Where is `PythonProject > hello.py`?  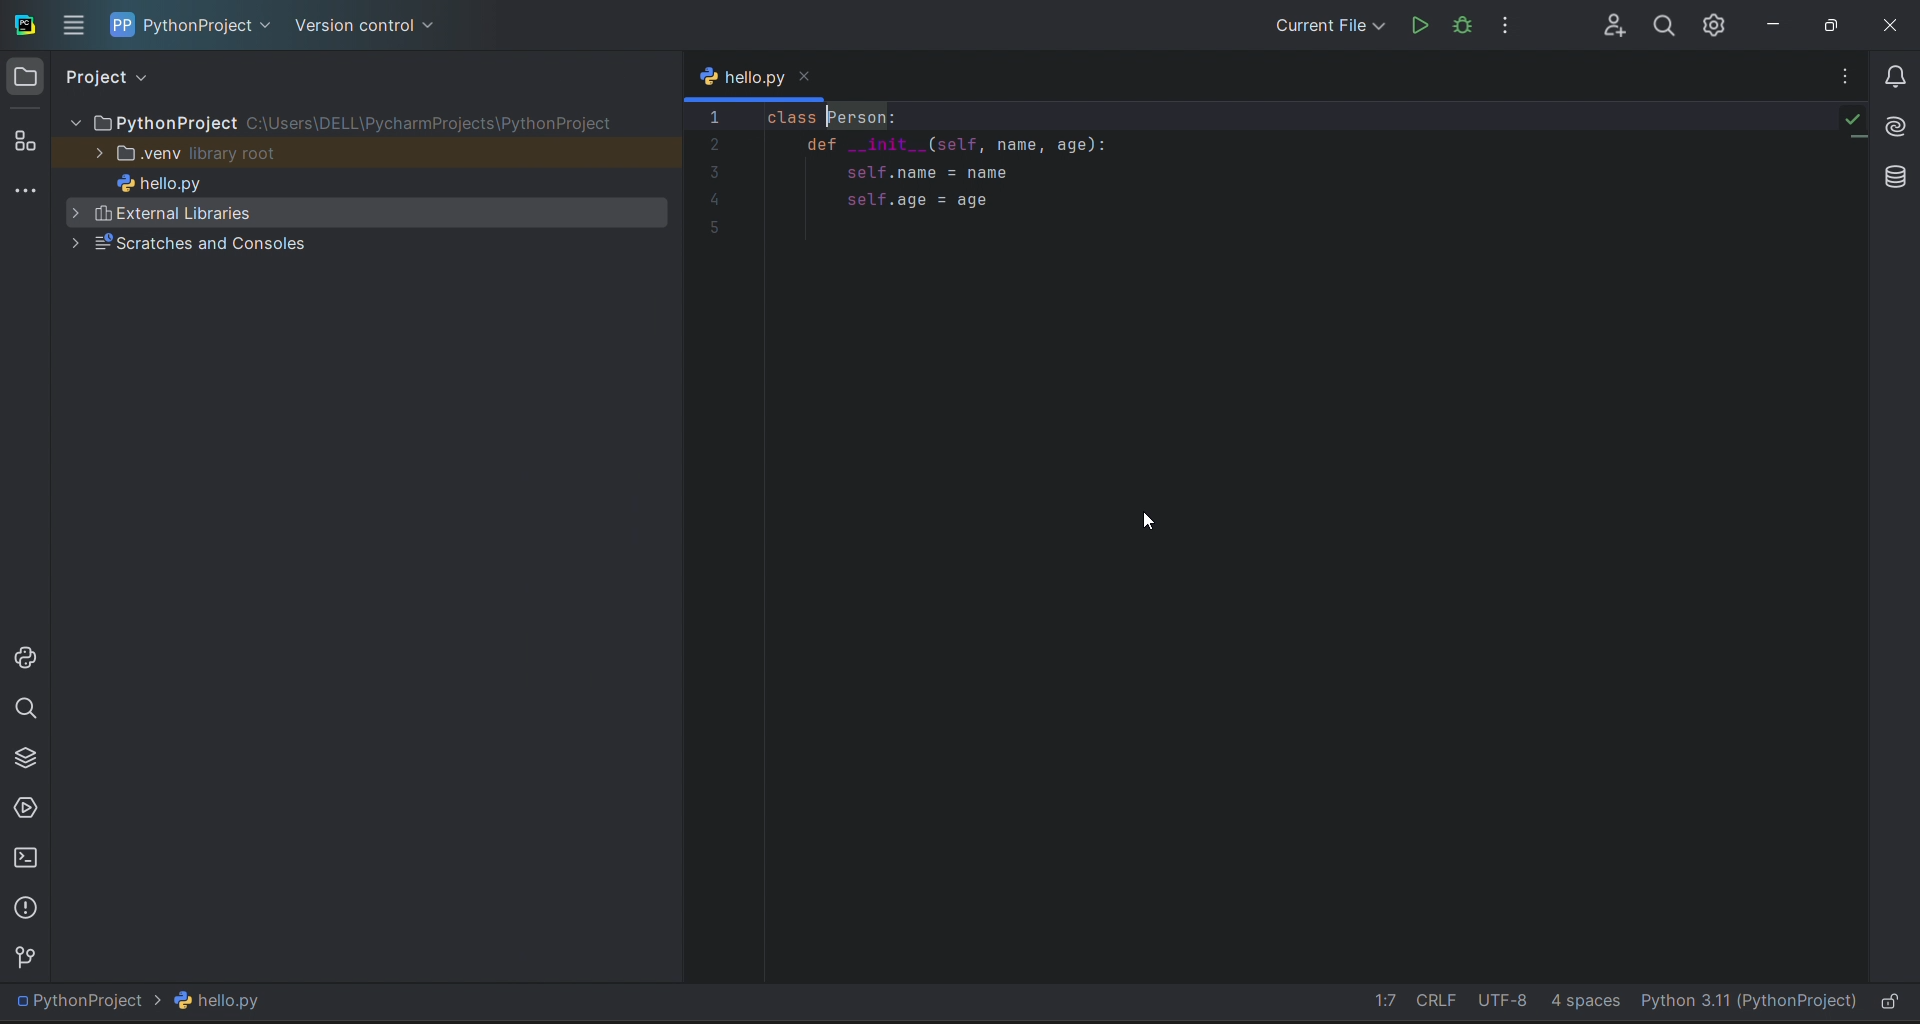
PythonProject > hello.py is located at coordinates (154, 1001).